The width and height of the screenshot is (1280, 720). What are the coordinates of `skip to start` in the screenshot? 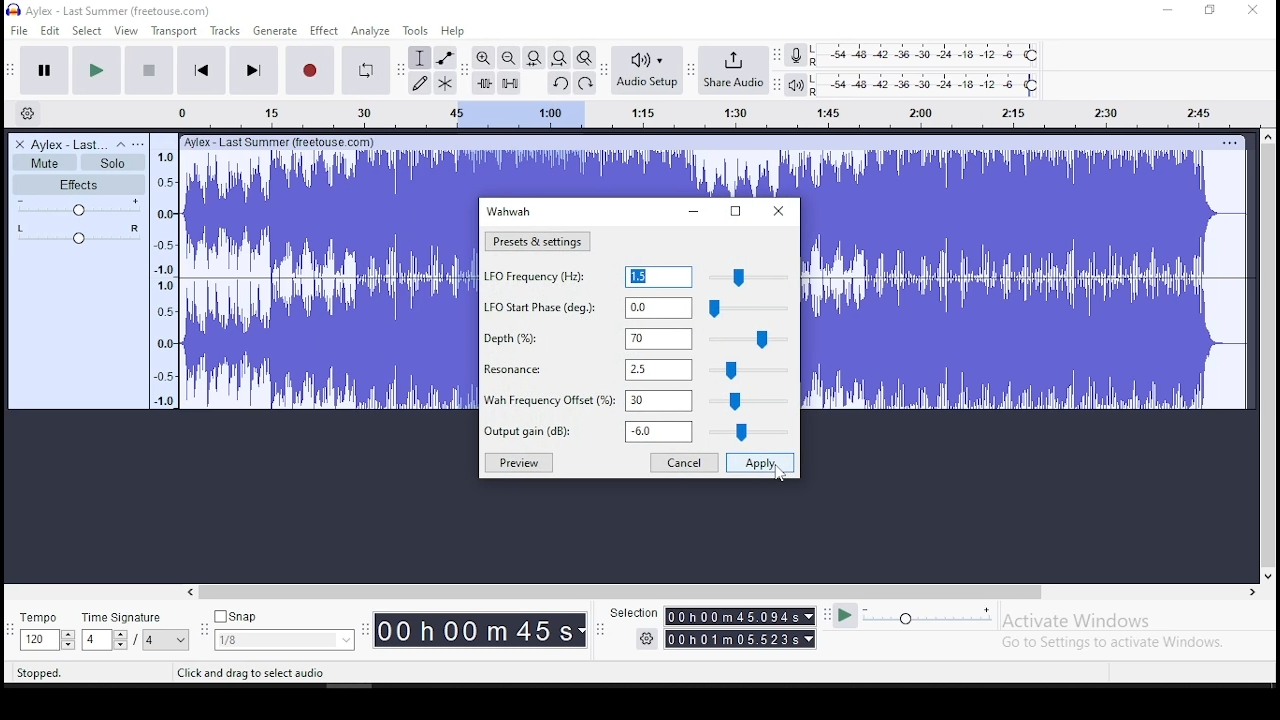 It's located at (201, 71).